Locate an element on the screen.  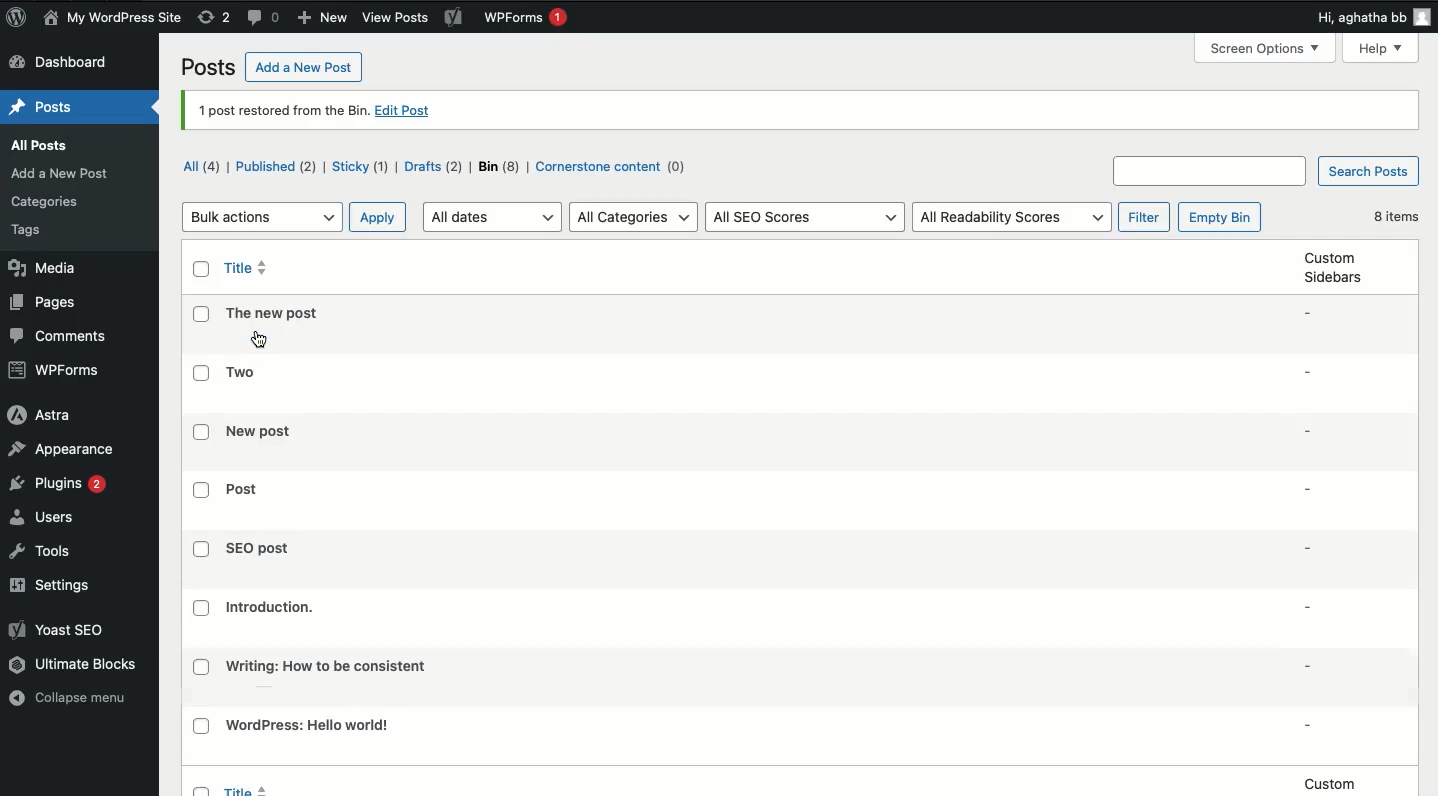
Revisions is located at coordinates (216, 18).